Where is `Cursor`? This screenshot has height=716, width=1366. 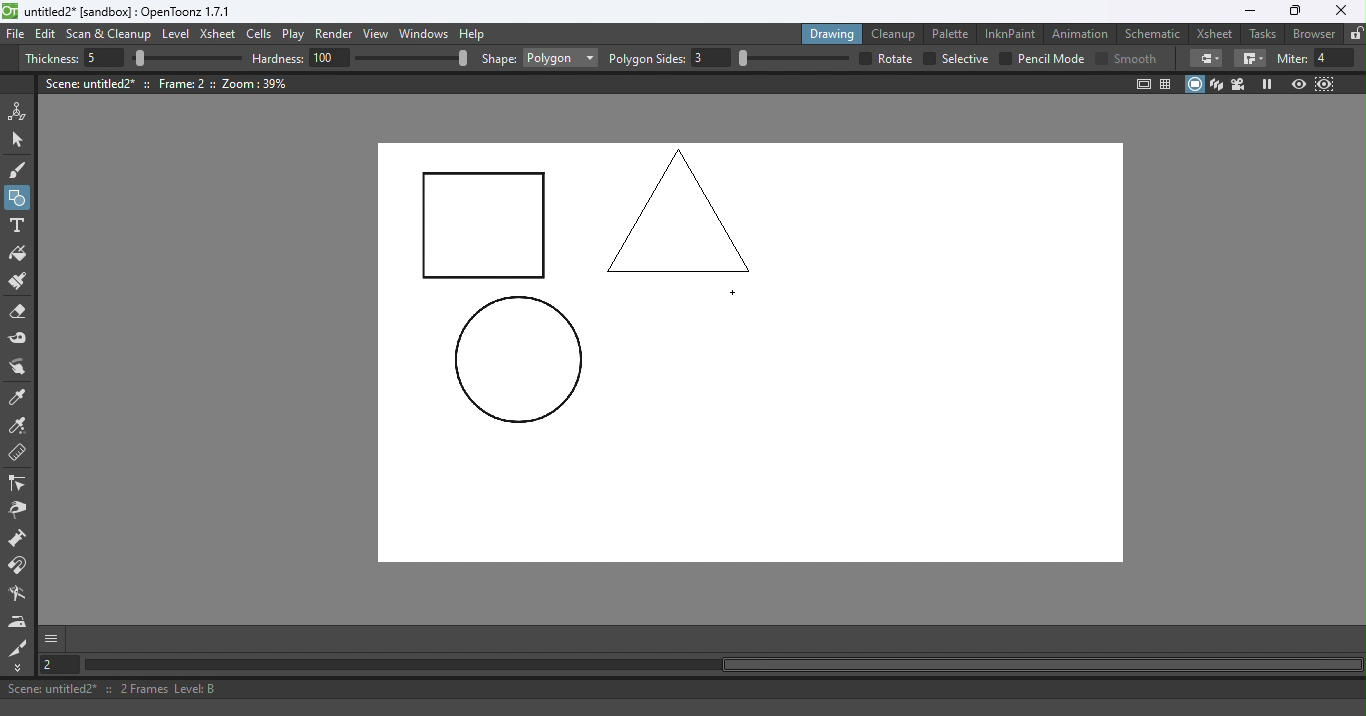
Cursor is located at coordinates (736, 294).